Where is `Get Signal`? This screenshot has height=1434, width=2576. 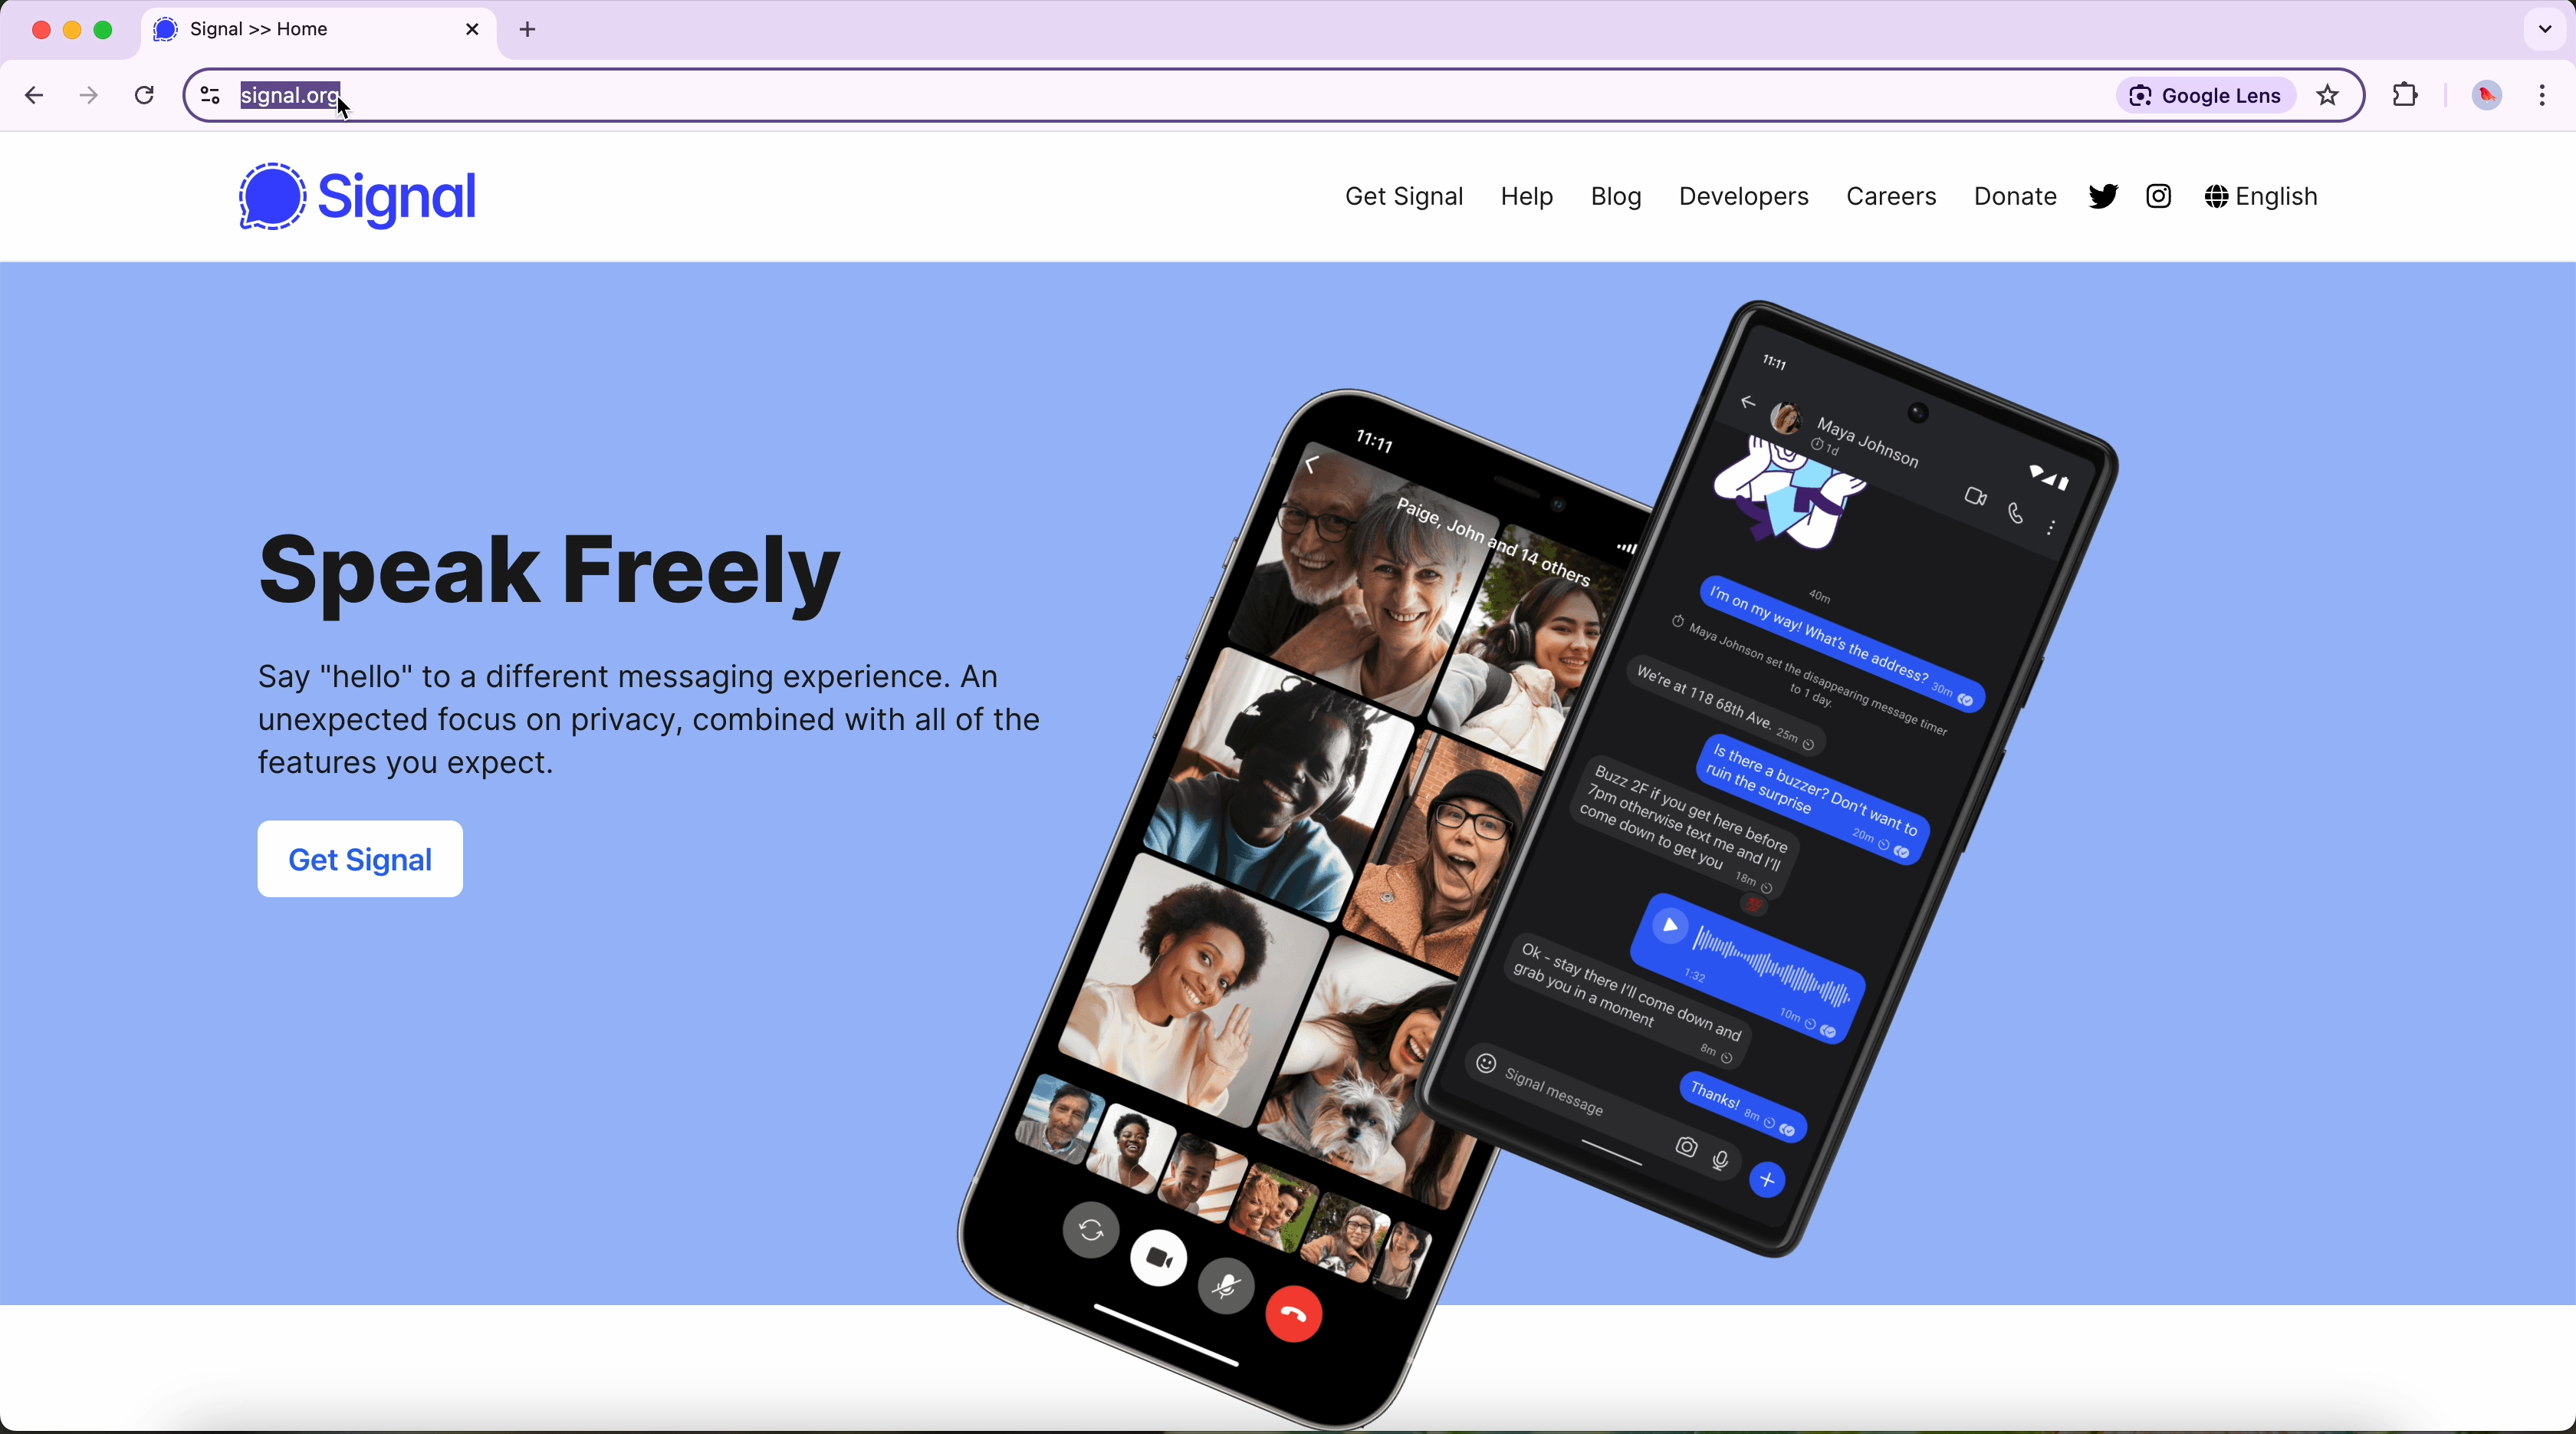 Get Signal is located at coordinates (1388, 196).